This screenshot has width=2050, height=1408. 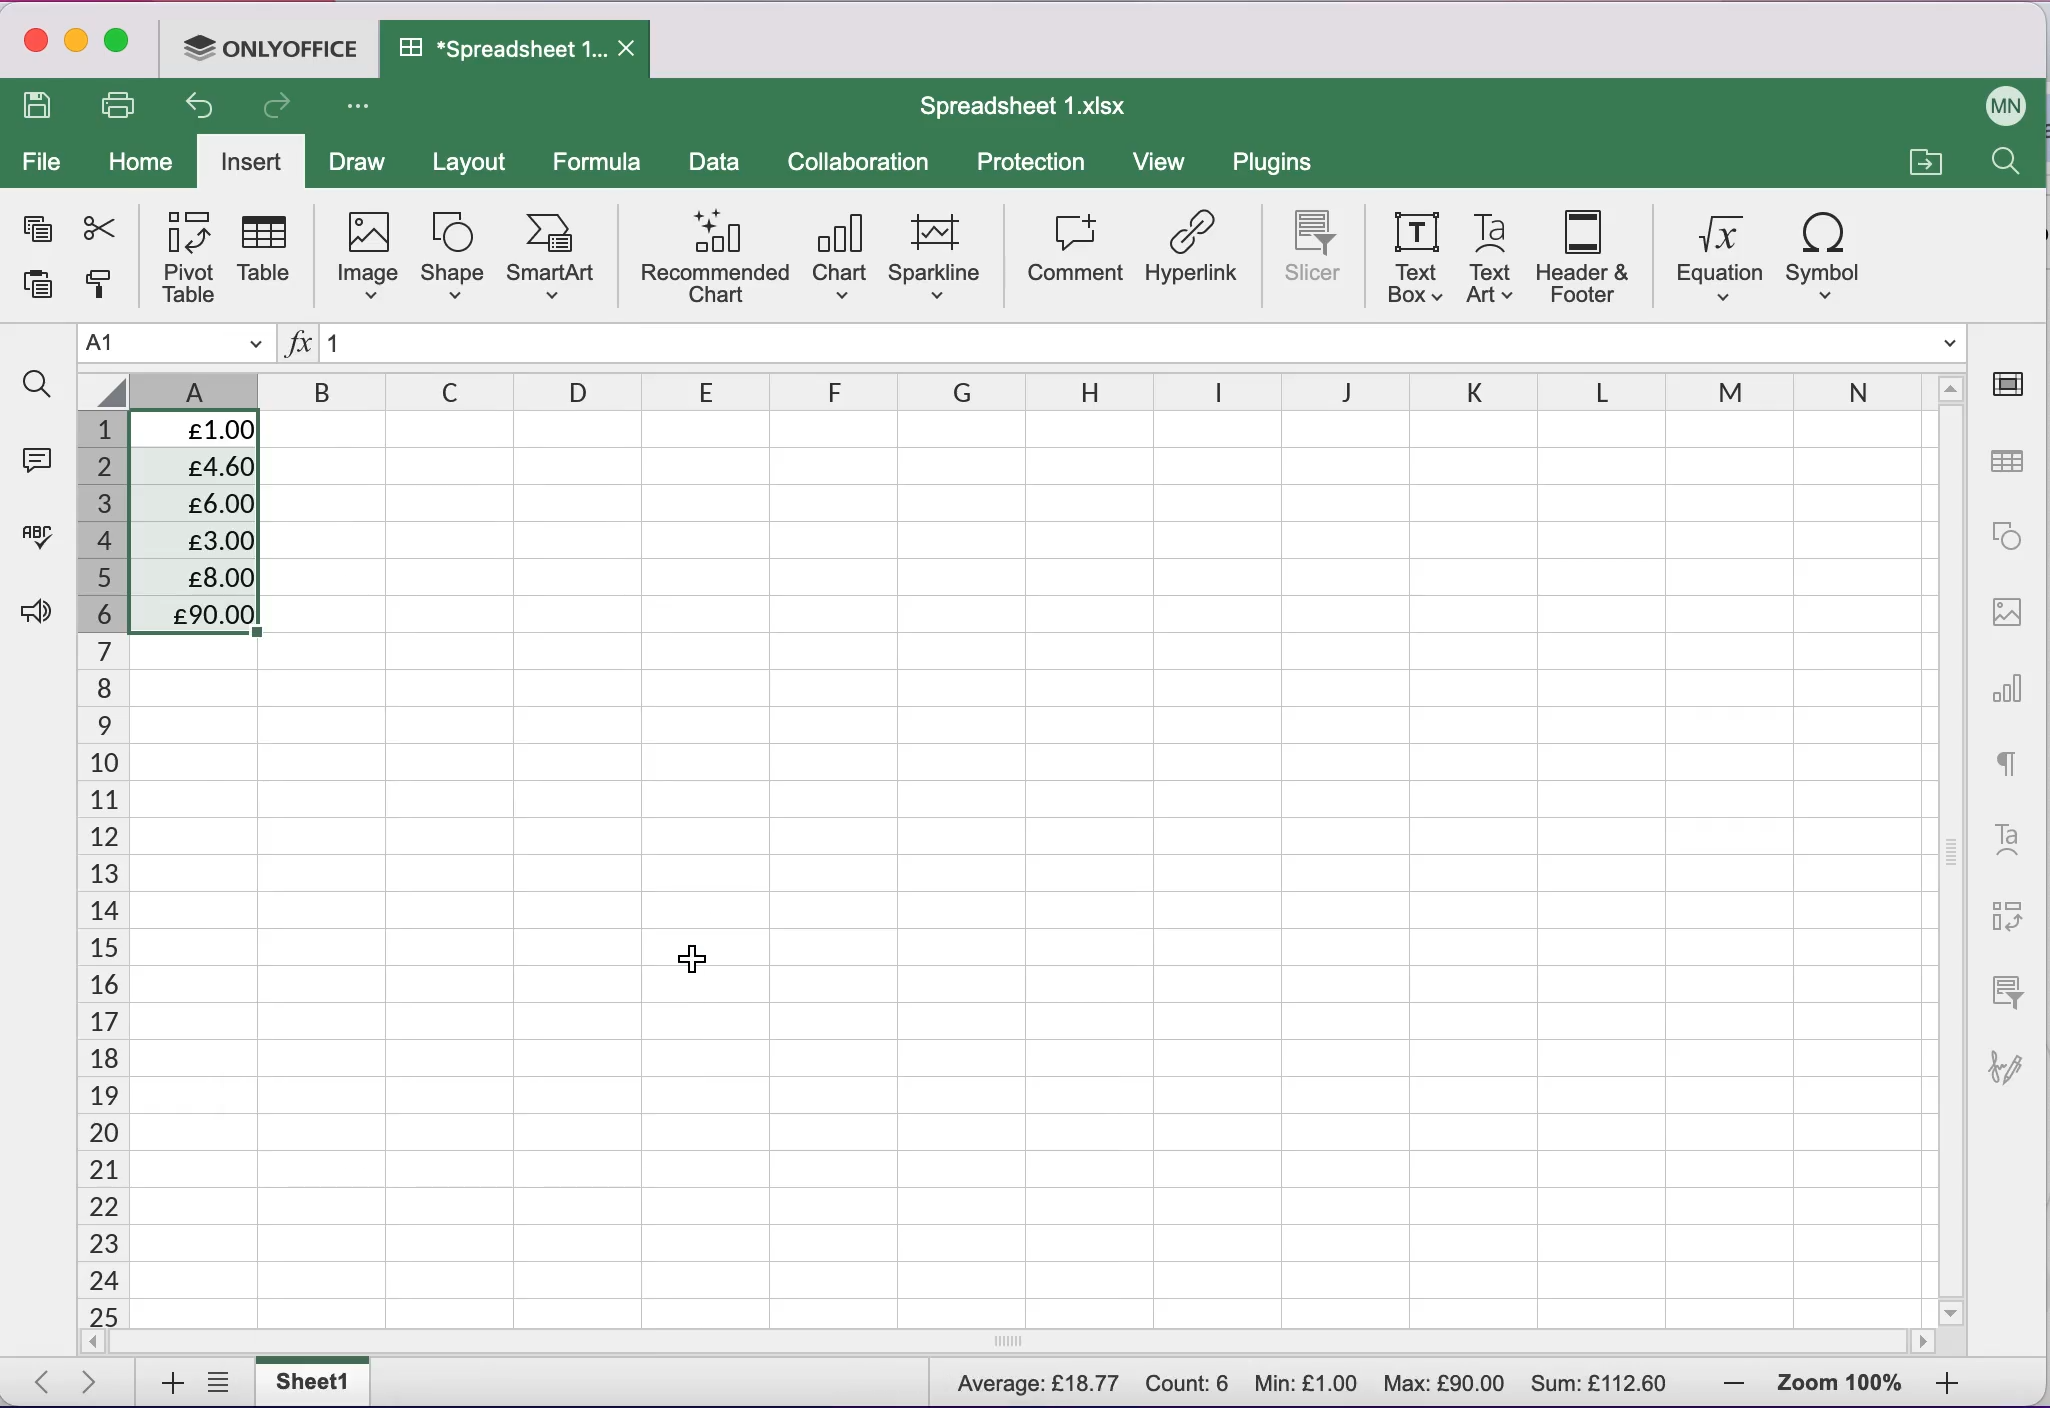 What do you see at coordinates (478, 160) in the screenshot?
I see `layout` at bounding box center [478, 160].